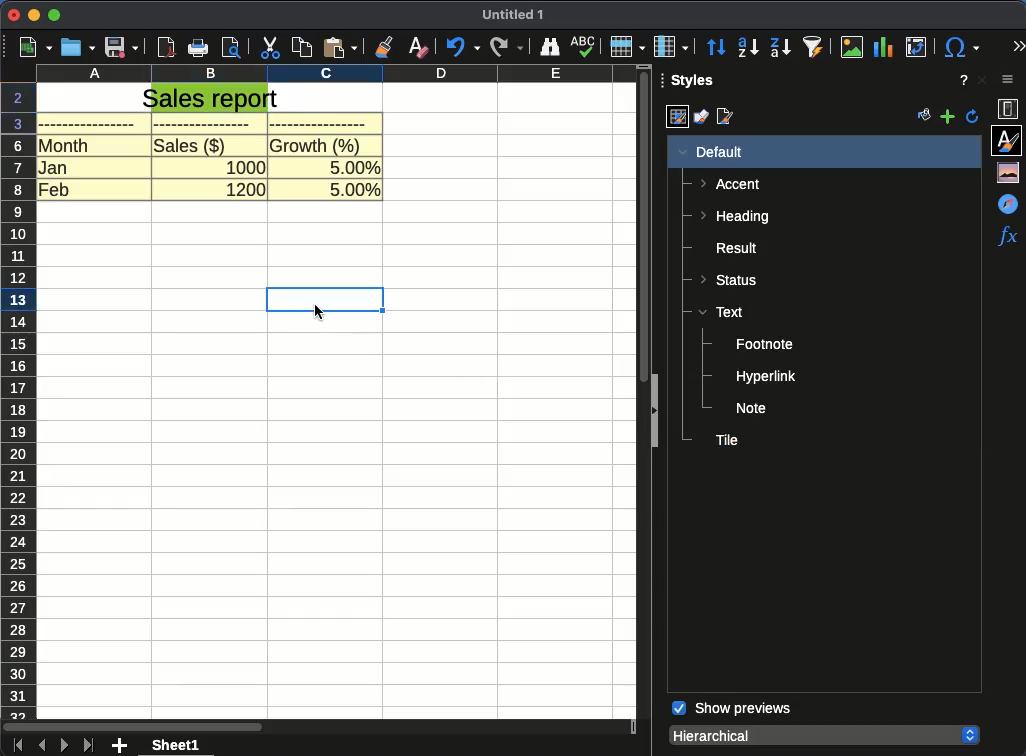 The image size is (1026, 756). Describe the element at coordinates (732, 184) in the screenshot. I see `accent` at that location.